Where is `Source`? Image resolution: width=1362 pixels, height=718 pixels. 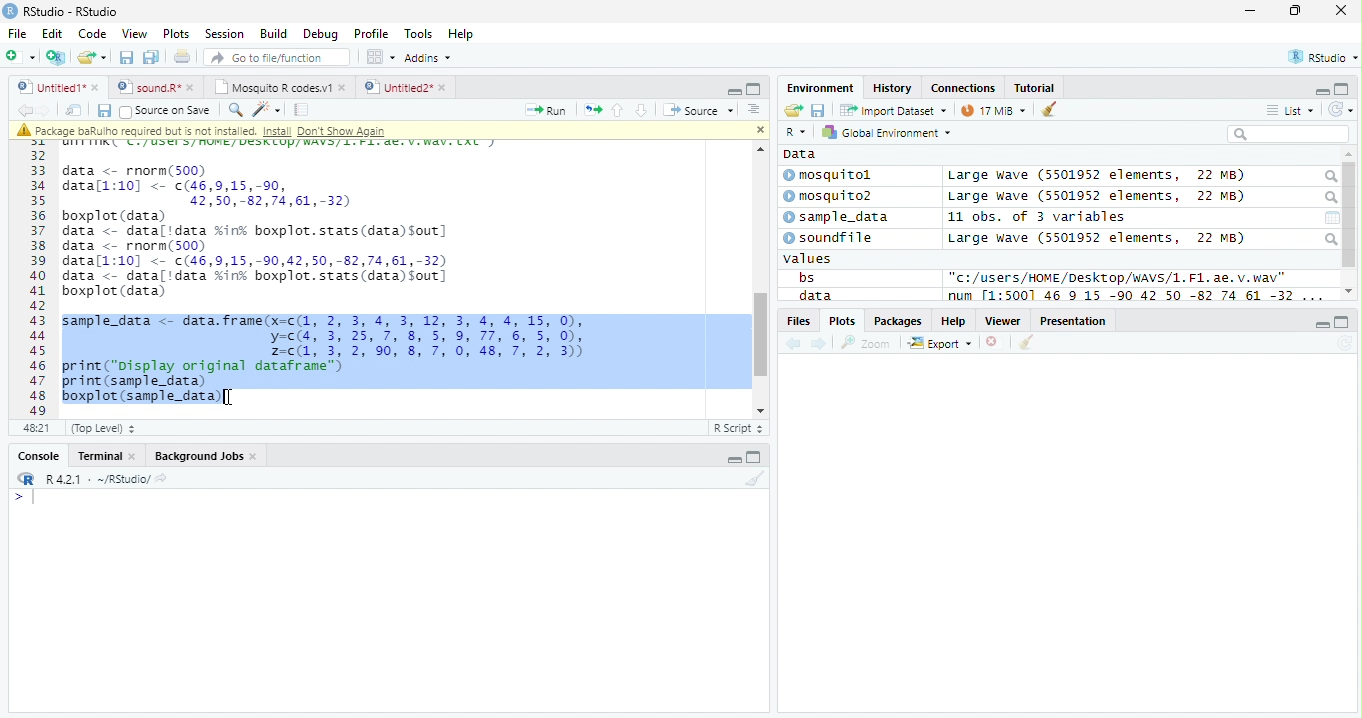 Source is located at coordinates (700, 109).